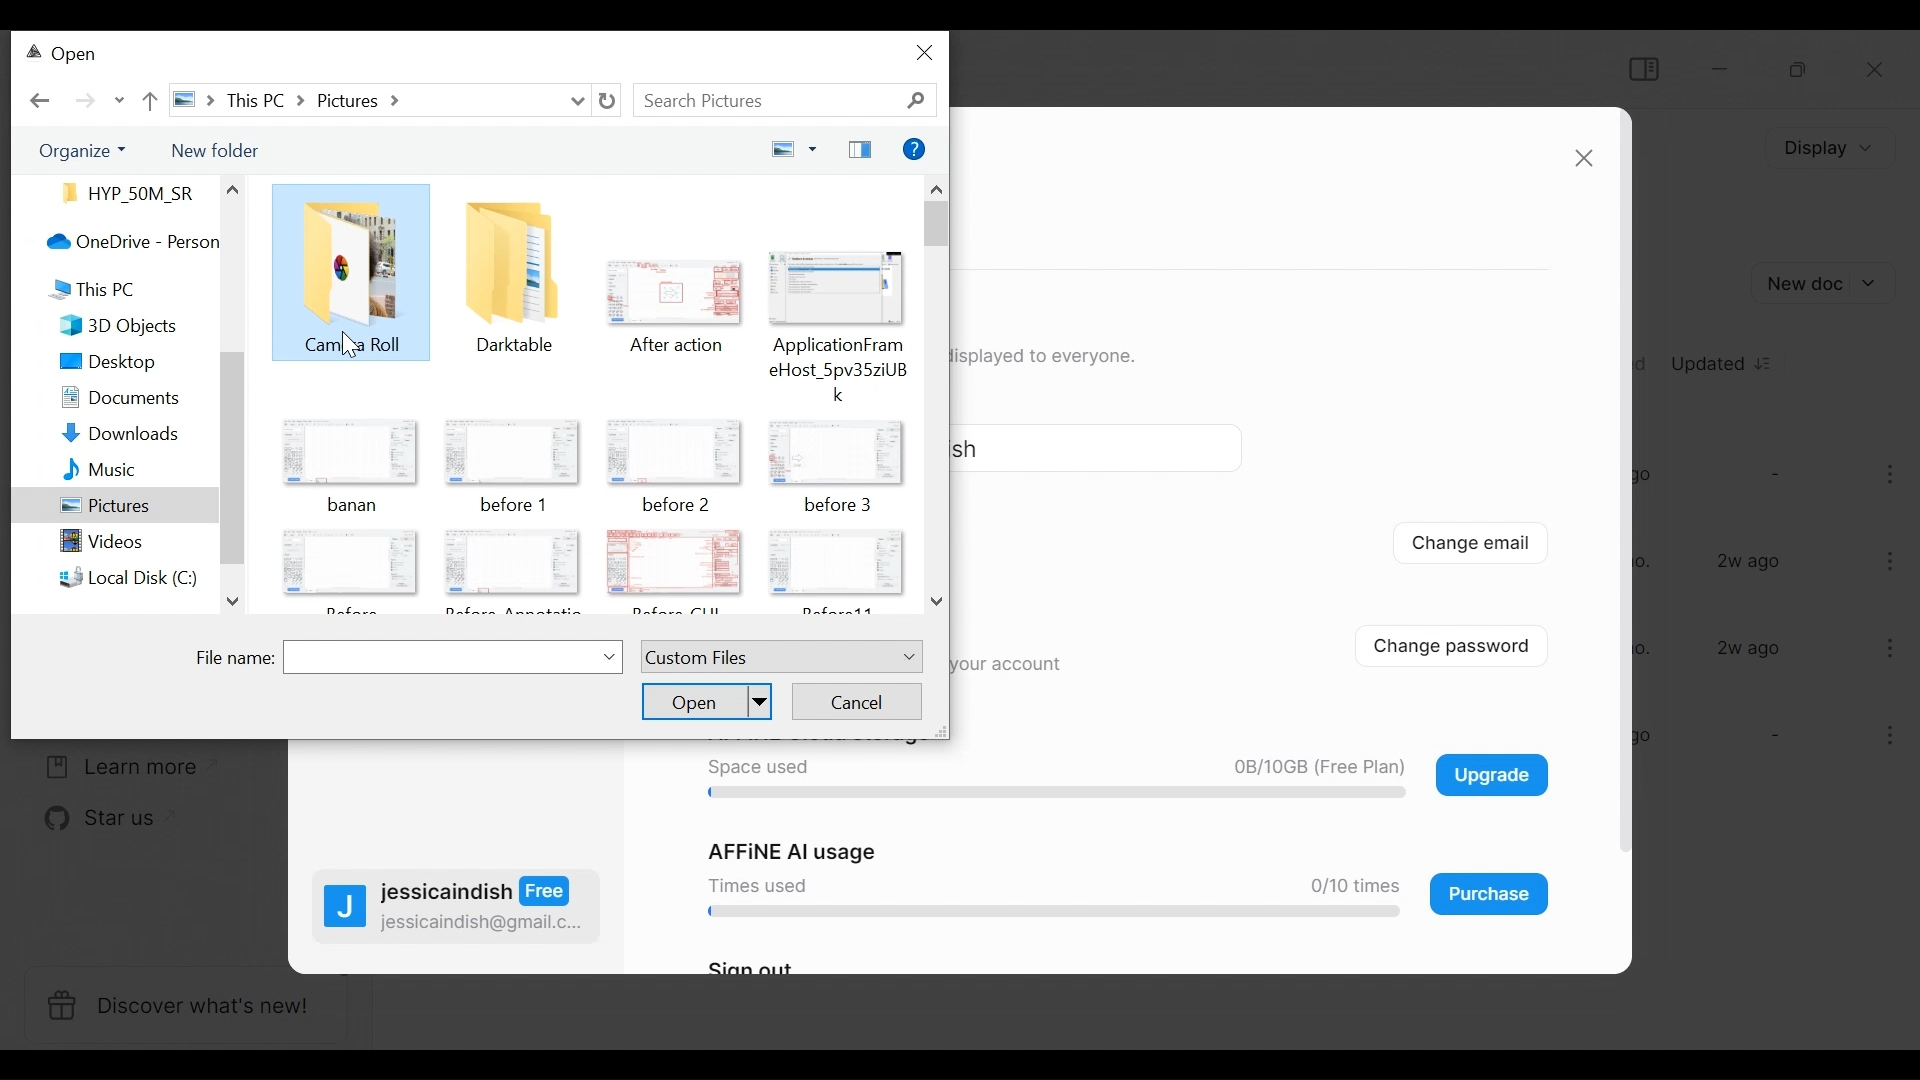  I want to click on Downloads, so click(103, 435).